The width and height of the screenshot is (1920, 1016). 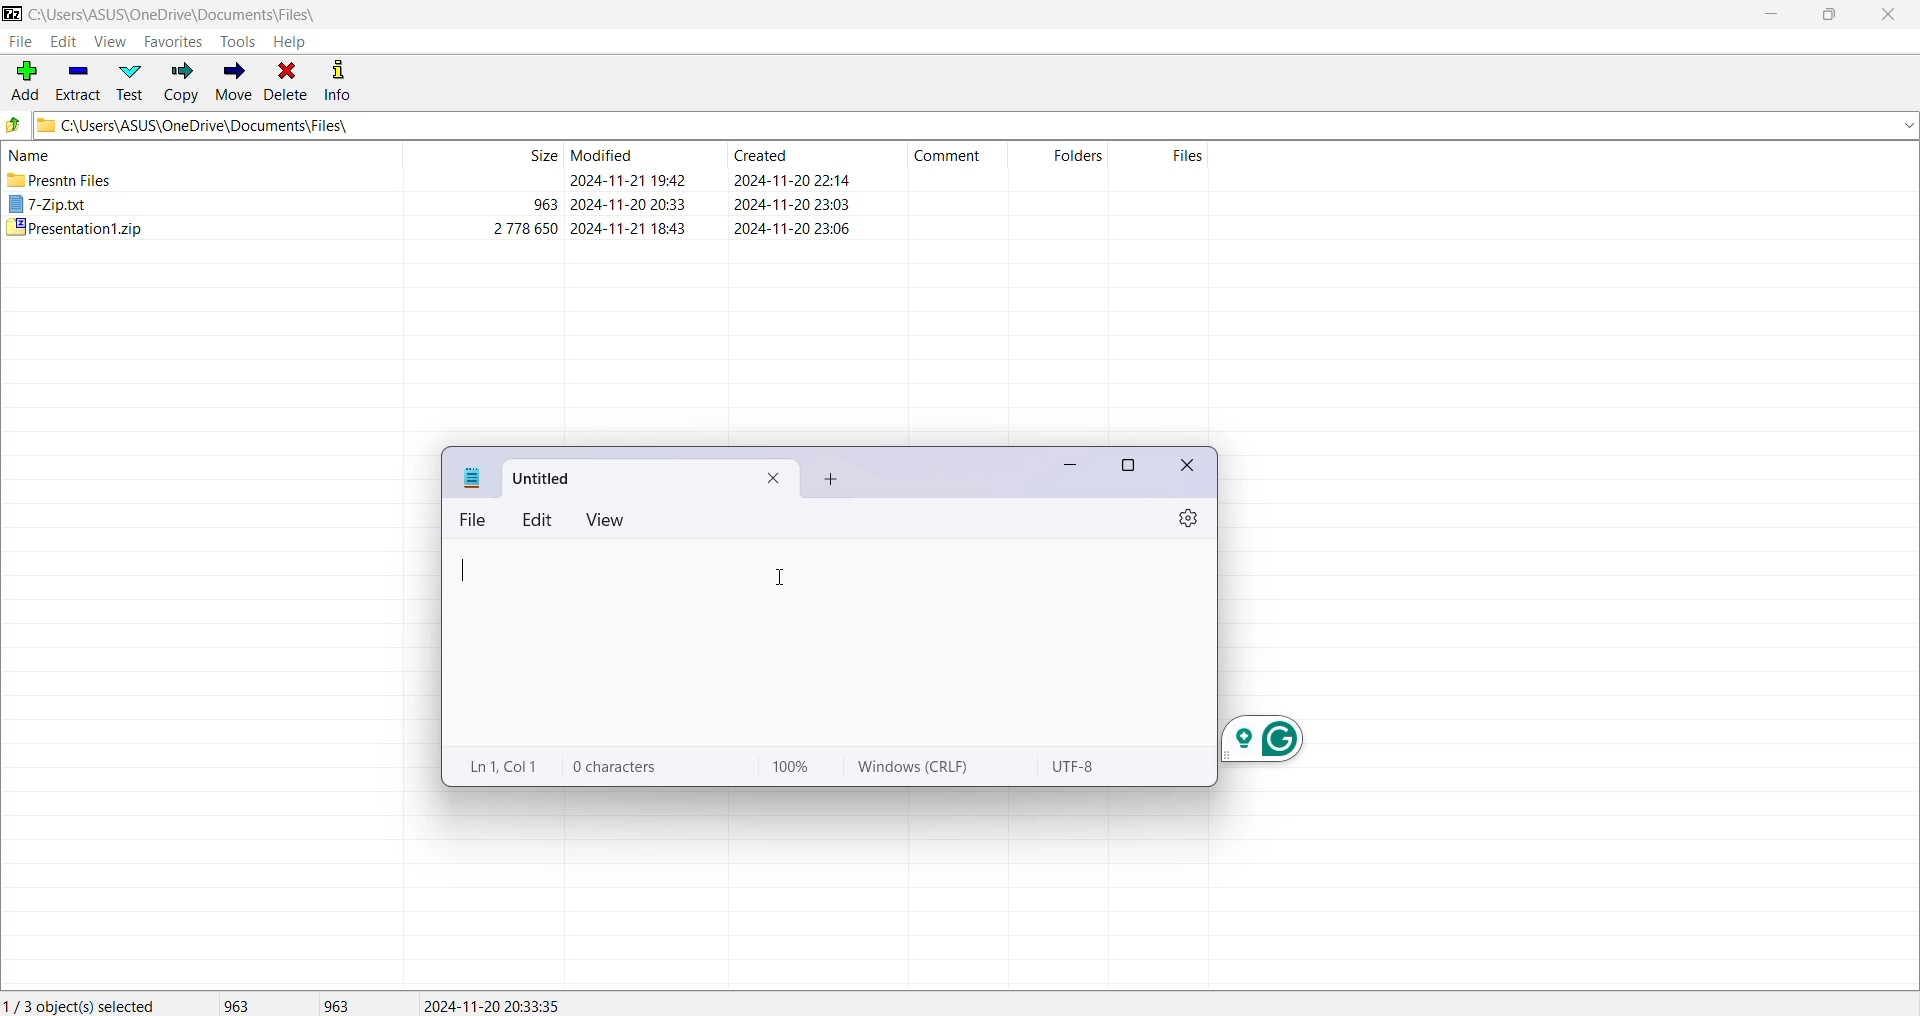 I want to click on created date & time, so click(x=794, y=228).